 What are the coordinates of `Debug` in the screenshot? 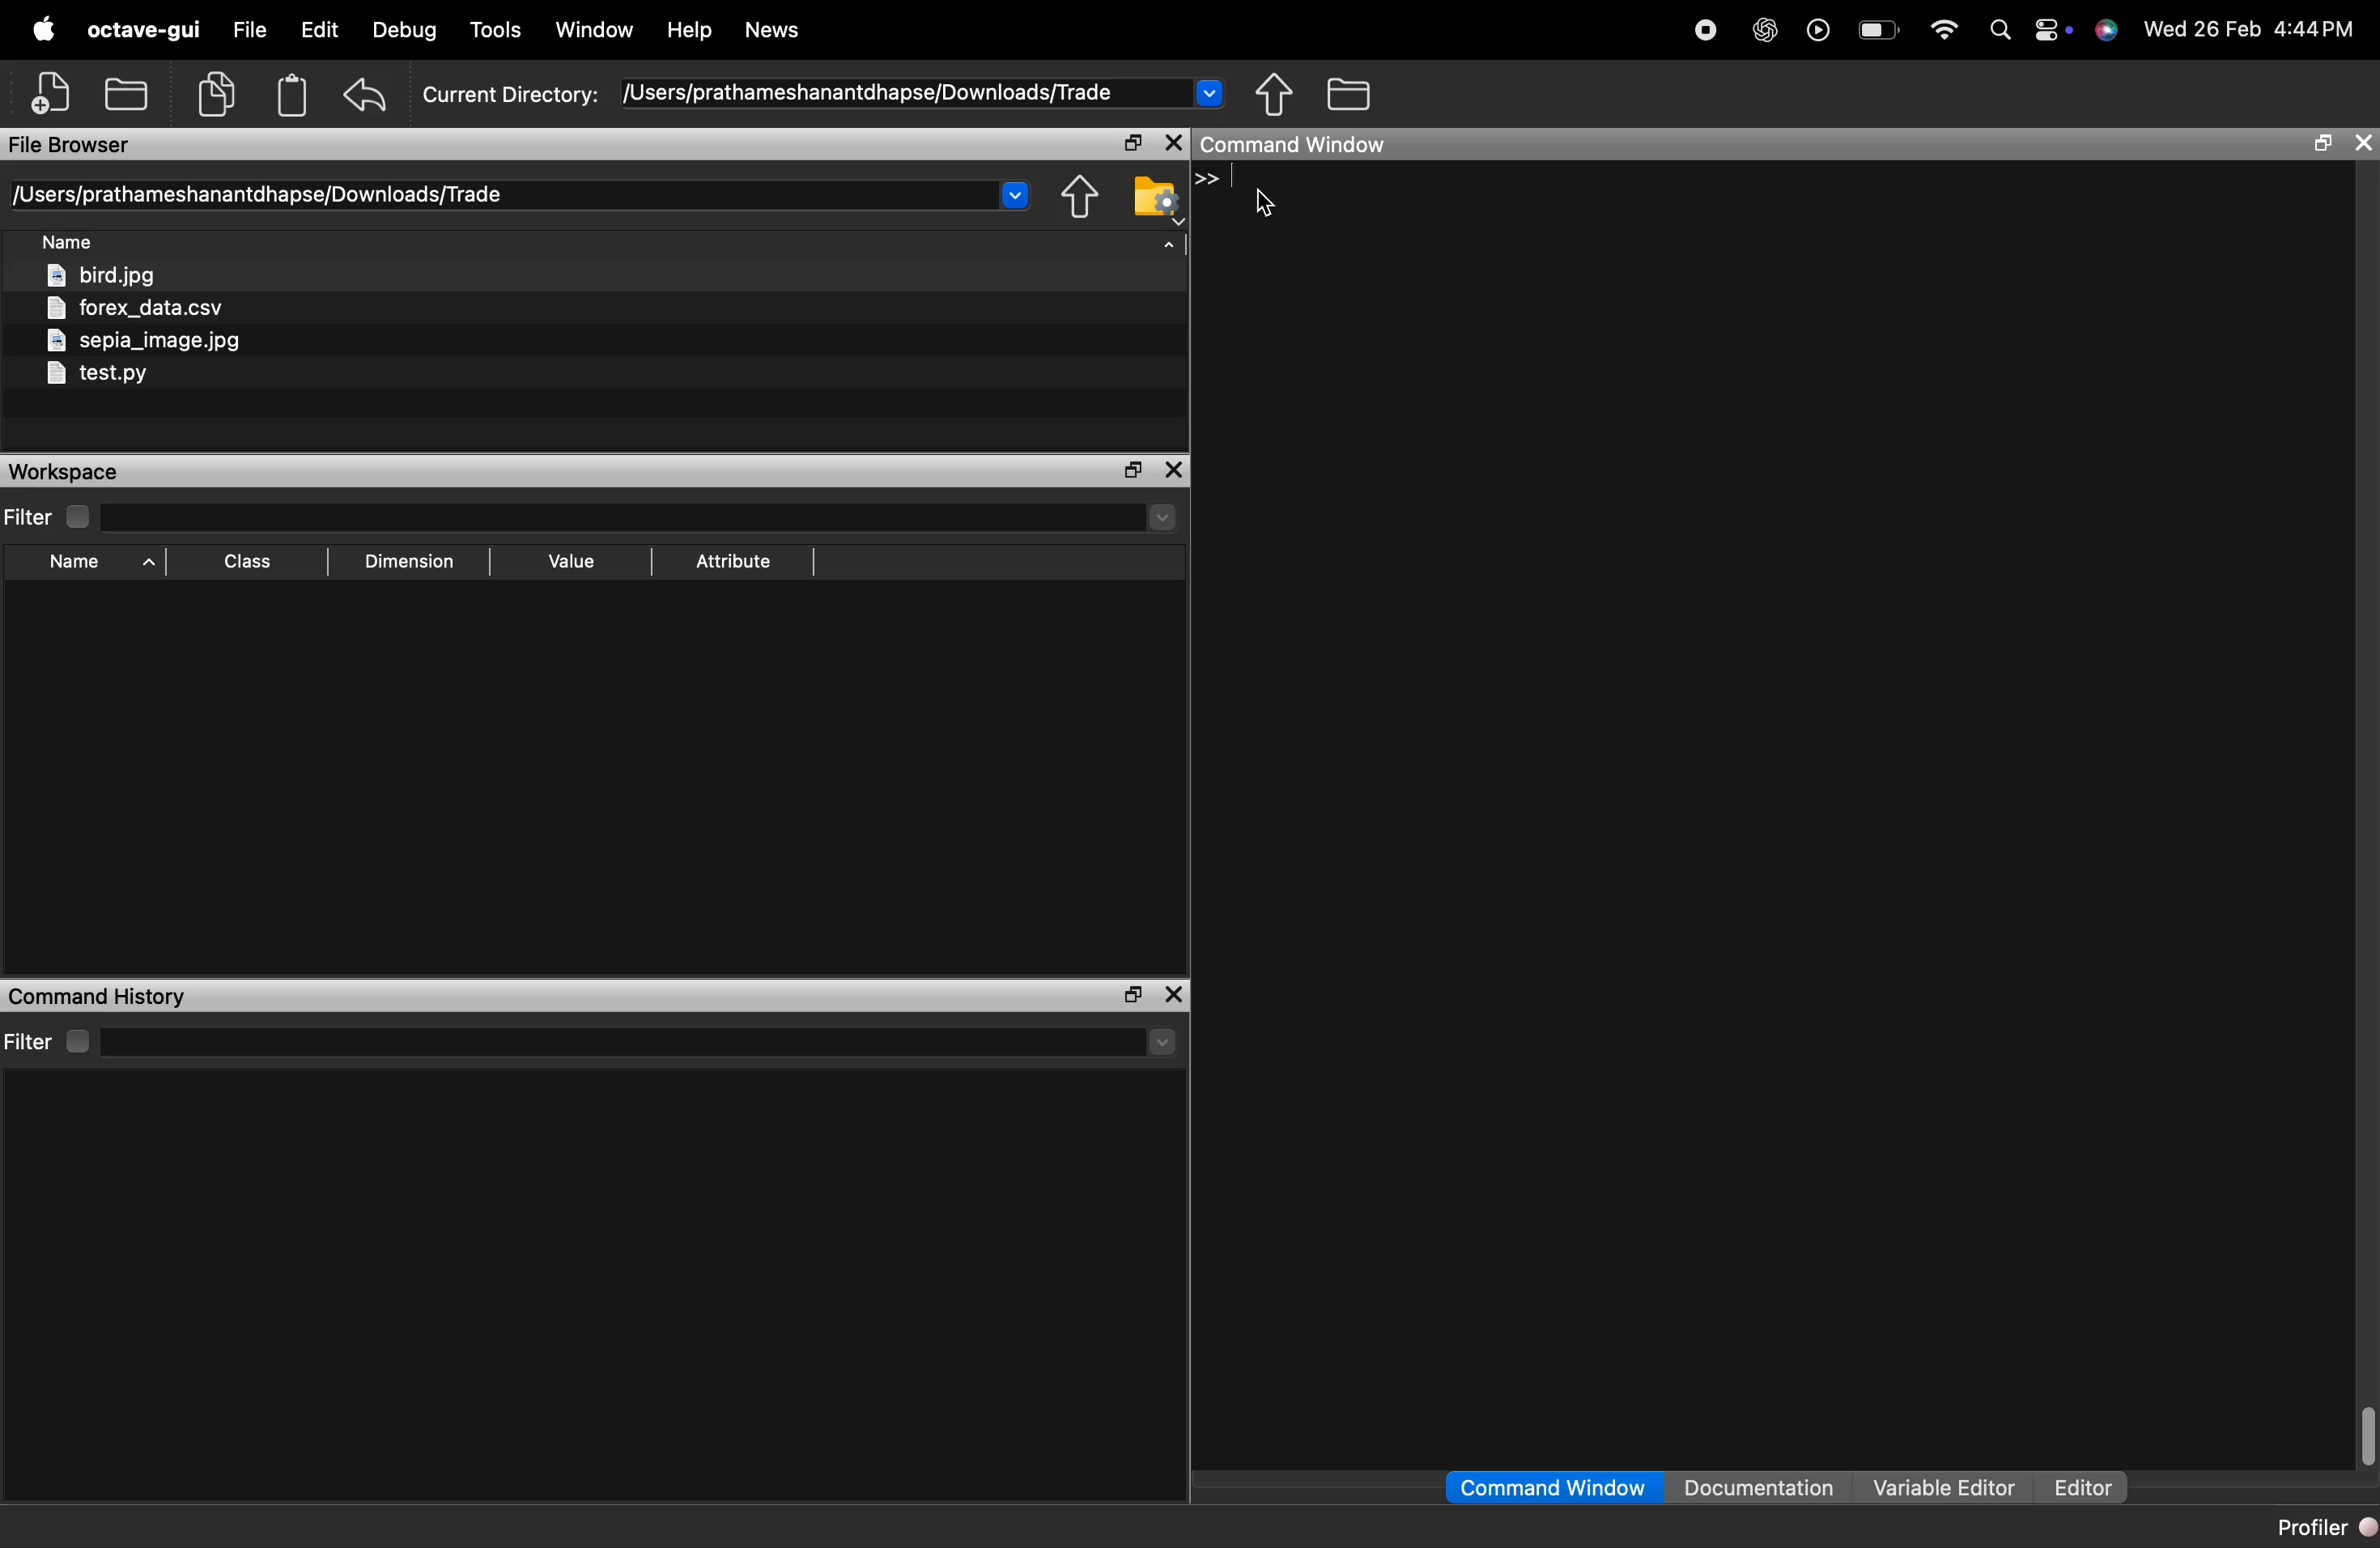 It's located at (405, 31).